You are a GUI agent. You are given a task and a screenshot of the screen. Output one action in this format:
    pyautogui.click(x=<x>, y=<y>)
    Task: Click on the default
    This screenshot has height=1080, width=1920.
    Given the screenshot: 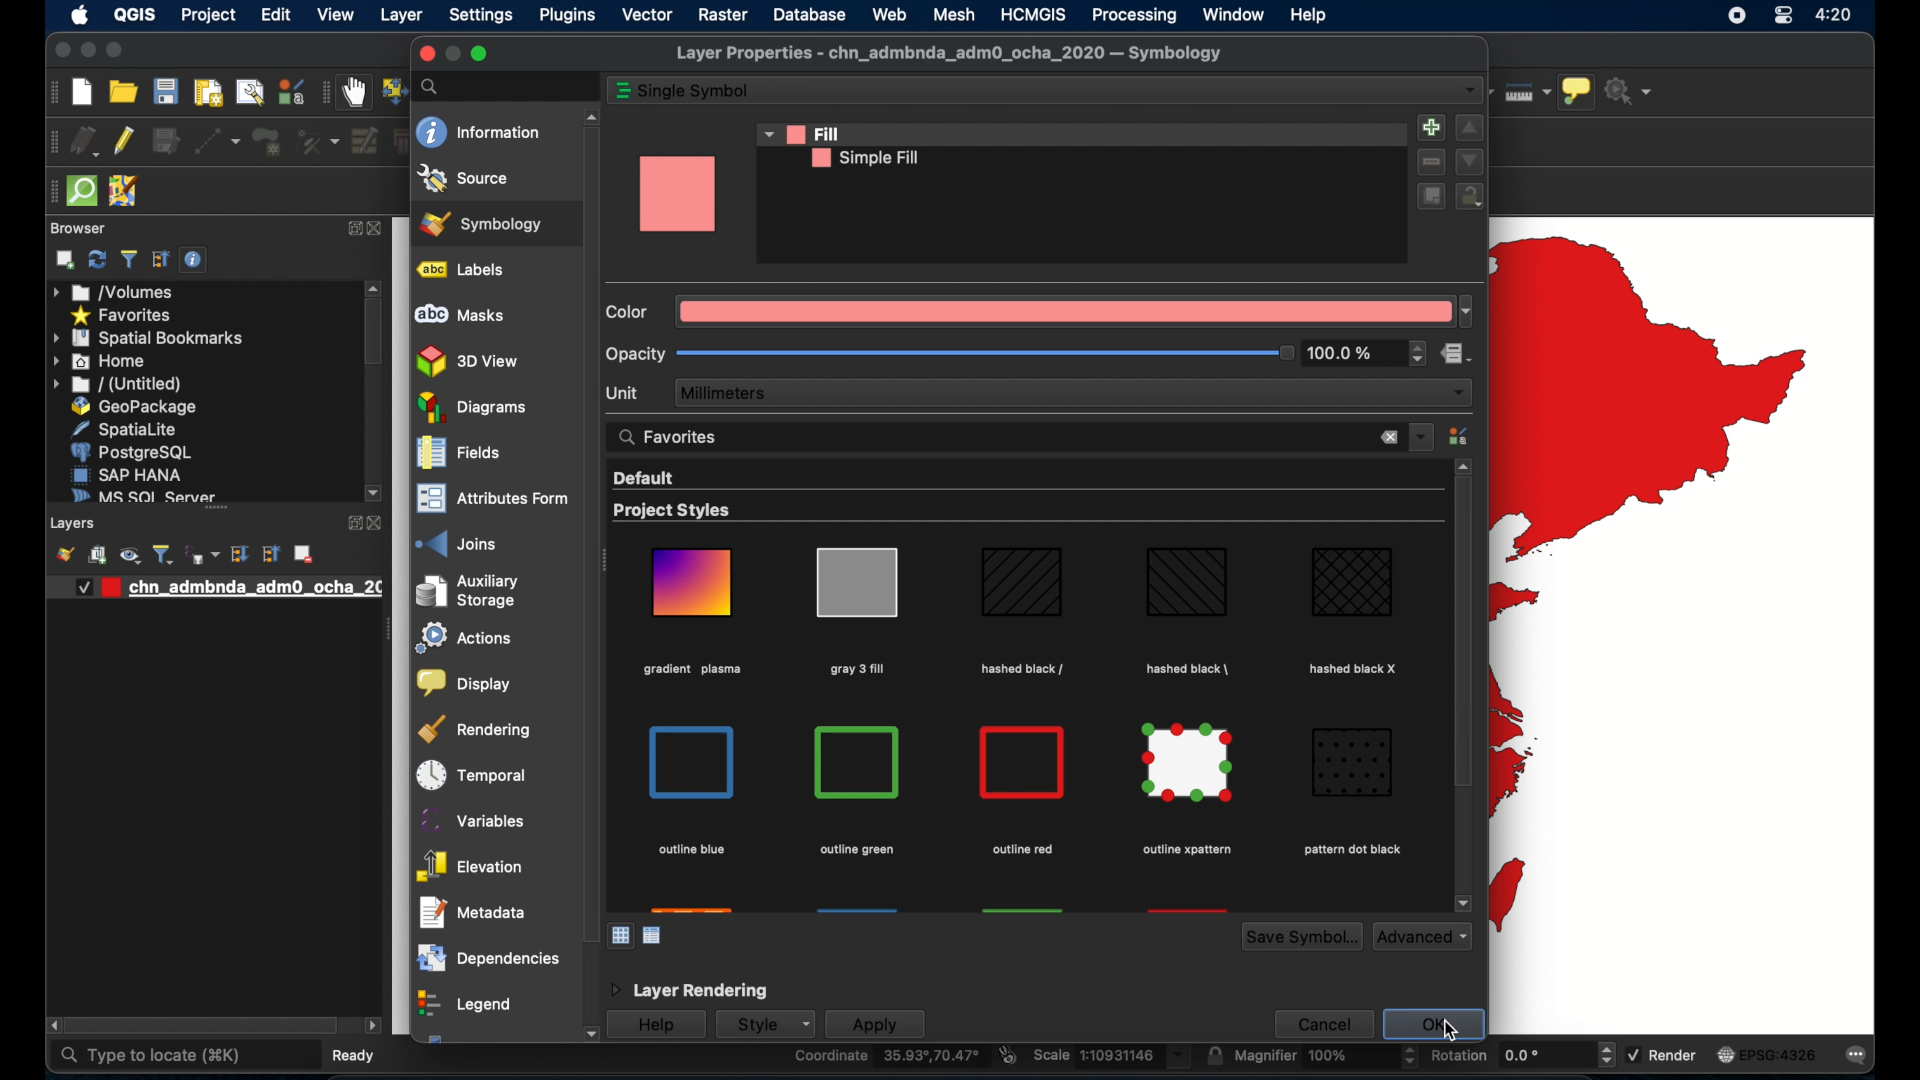 What is the action you would take?
    pyautogui.click(x=642, y=478)
    